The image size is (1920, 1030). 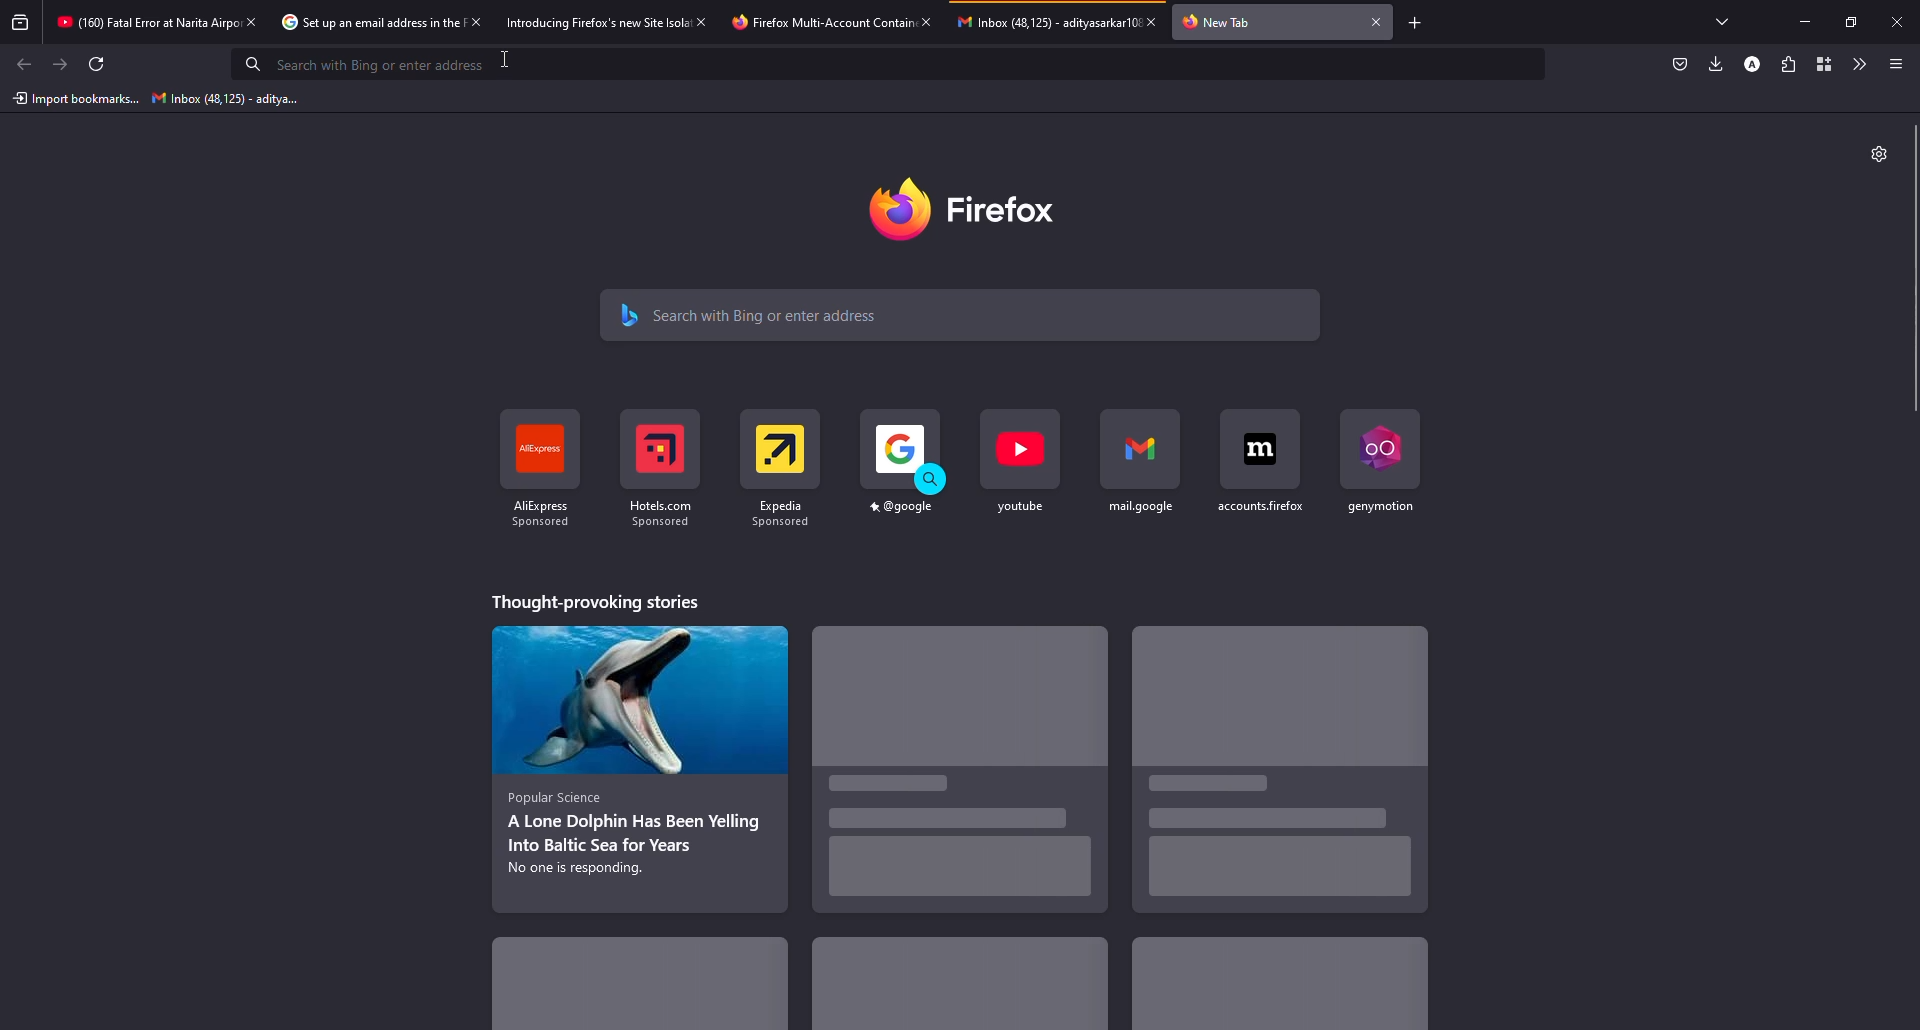 I want to click on stories, so click(x=958, y=986).